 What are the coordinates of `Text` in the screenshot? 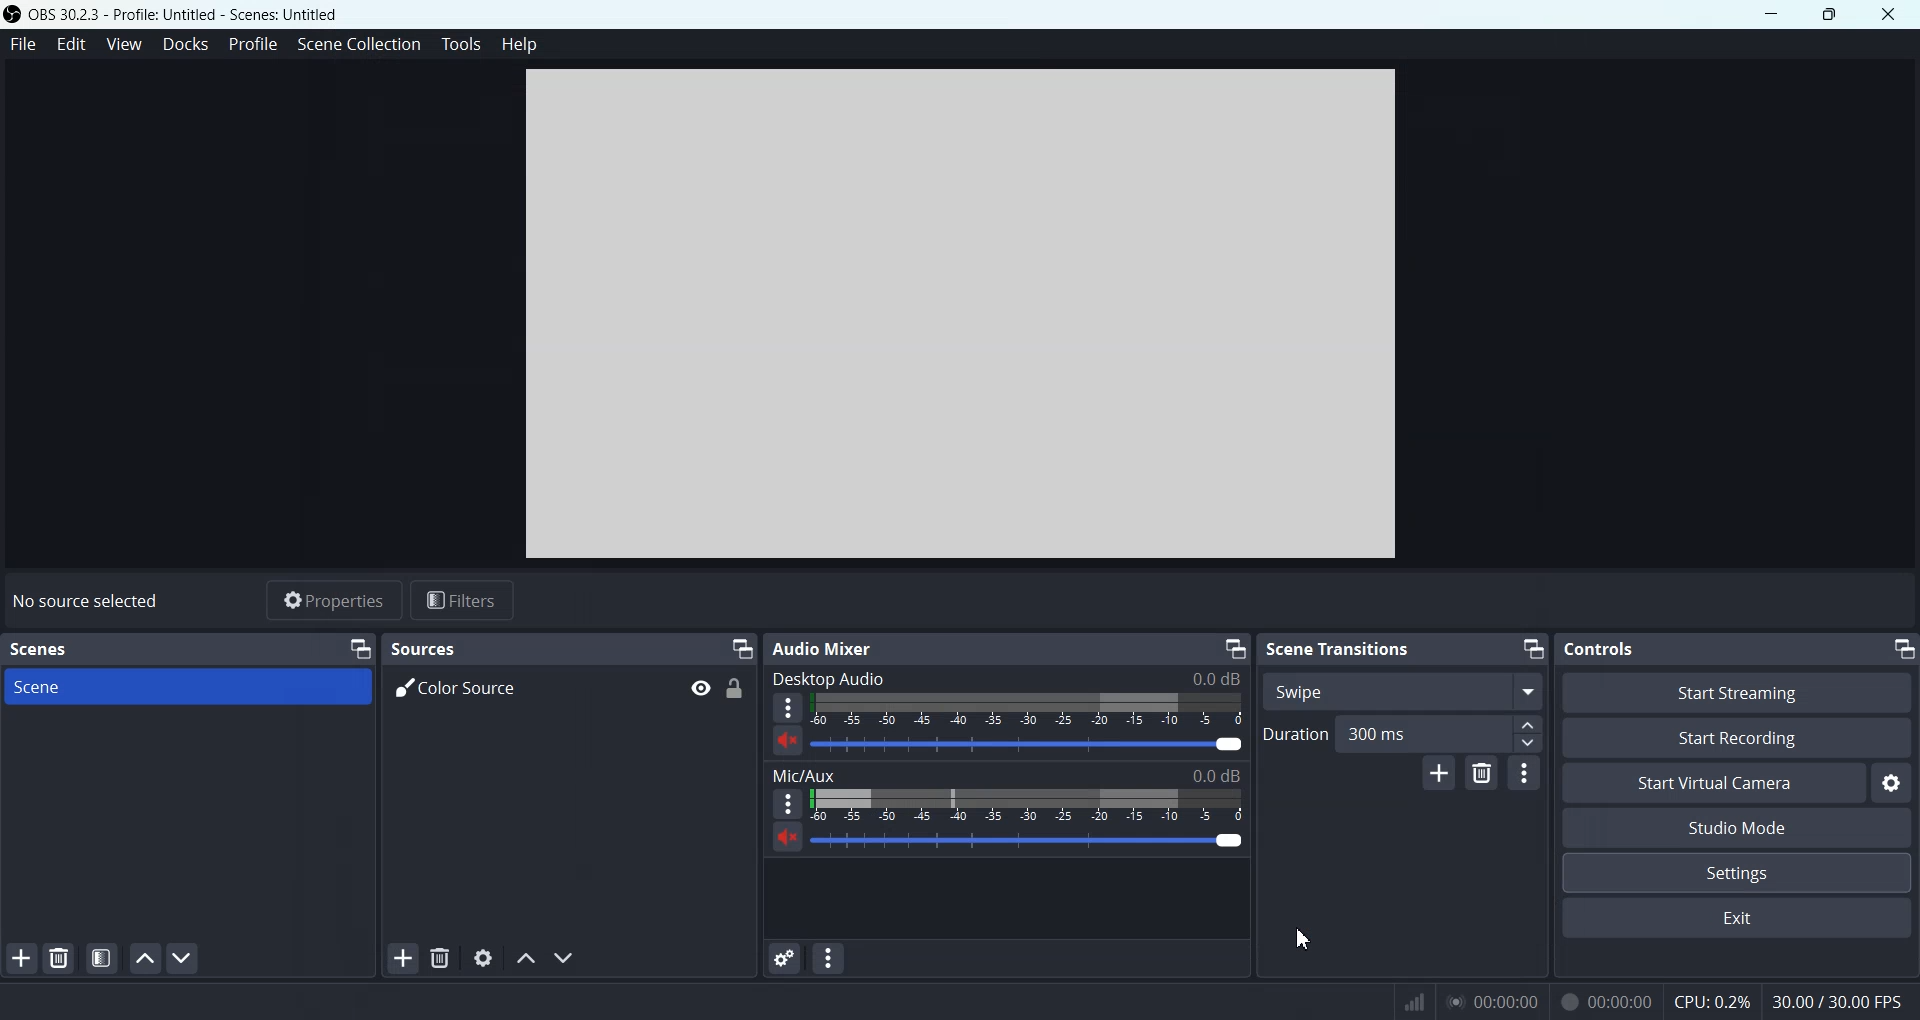 It's located at (90, 601).